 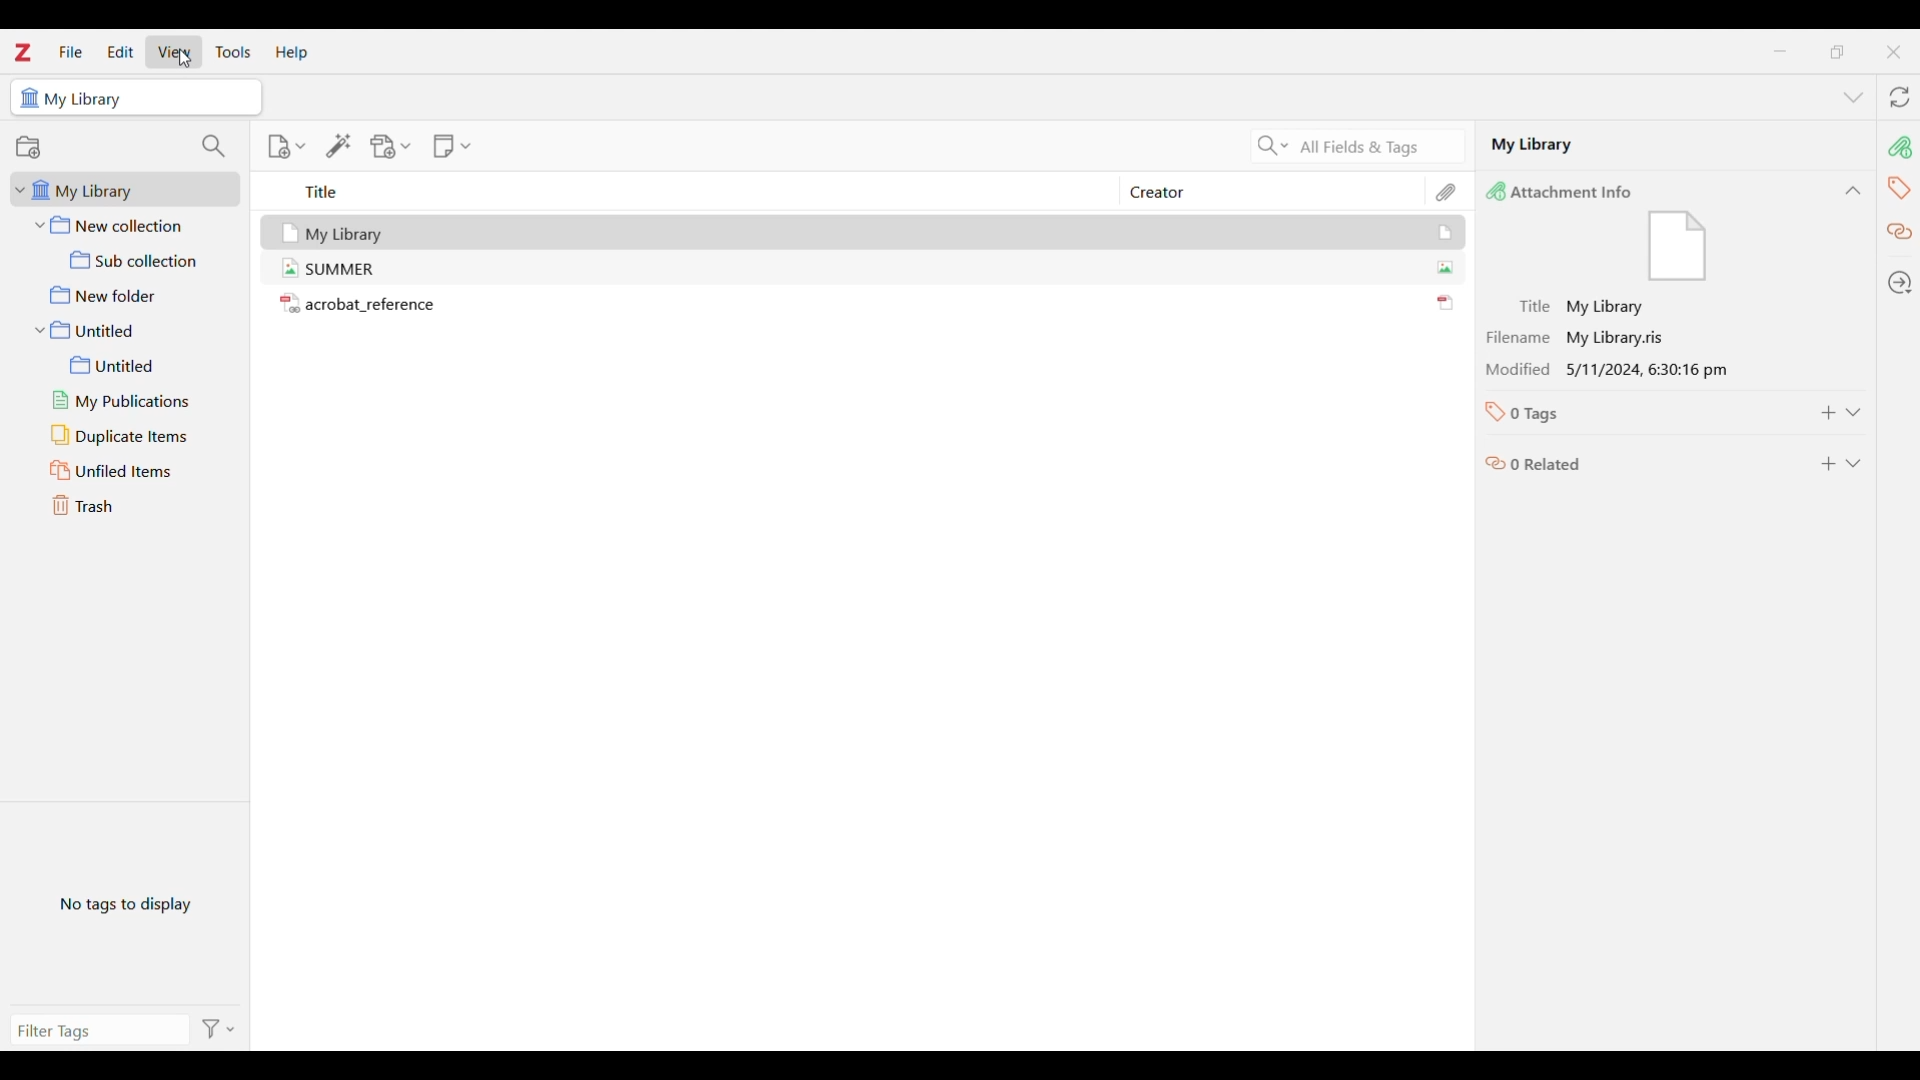 What do you see at coordinates (292, 54) in the screenshot?
I see `Help menu` at bounding box center [292, 54].